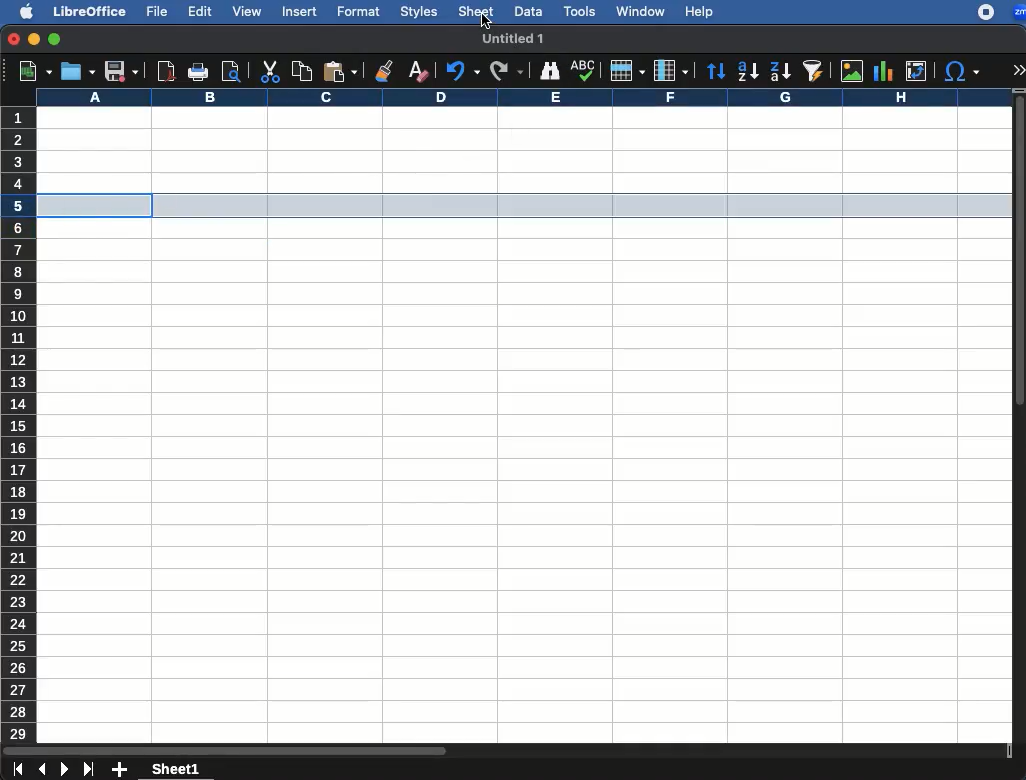 This screenshot has height=780, width=1026. Describe the element at coordinates (459, 71) in the screenshot. I see `redo` at that location.